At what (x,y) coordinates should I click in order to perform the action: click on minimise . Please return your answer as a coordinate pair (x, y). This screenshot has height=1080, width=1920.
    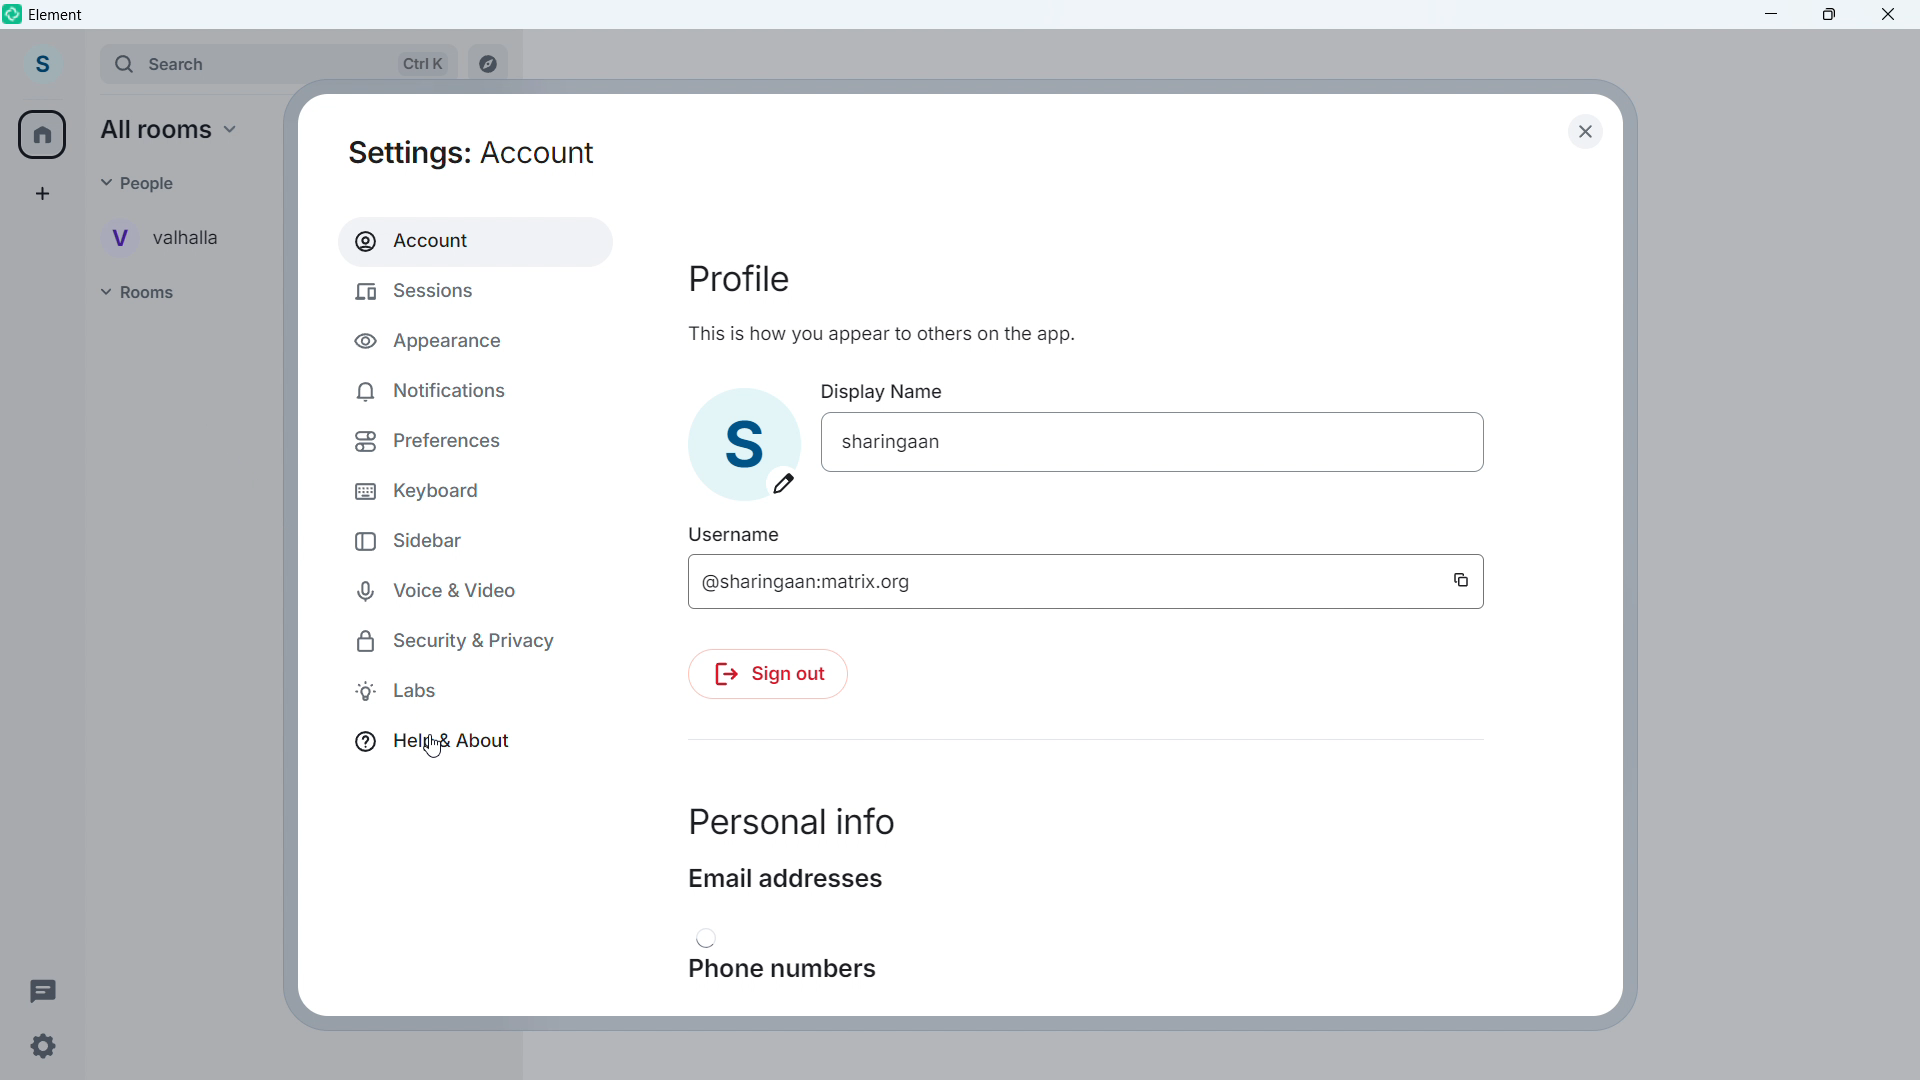
    Looking at the image, I should click on (1772, 15).